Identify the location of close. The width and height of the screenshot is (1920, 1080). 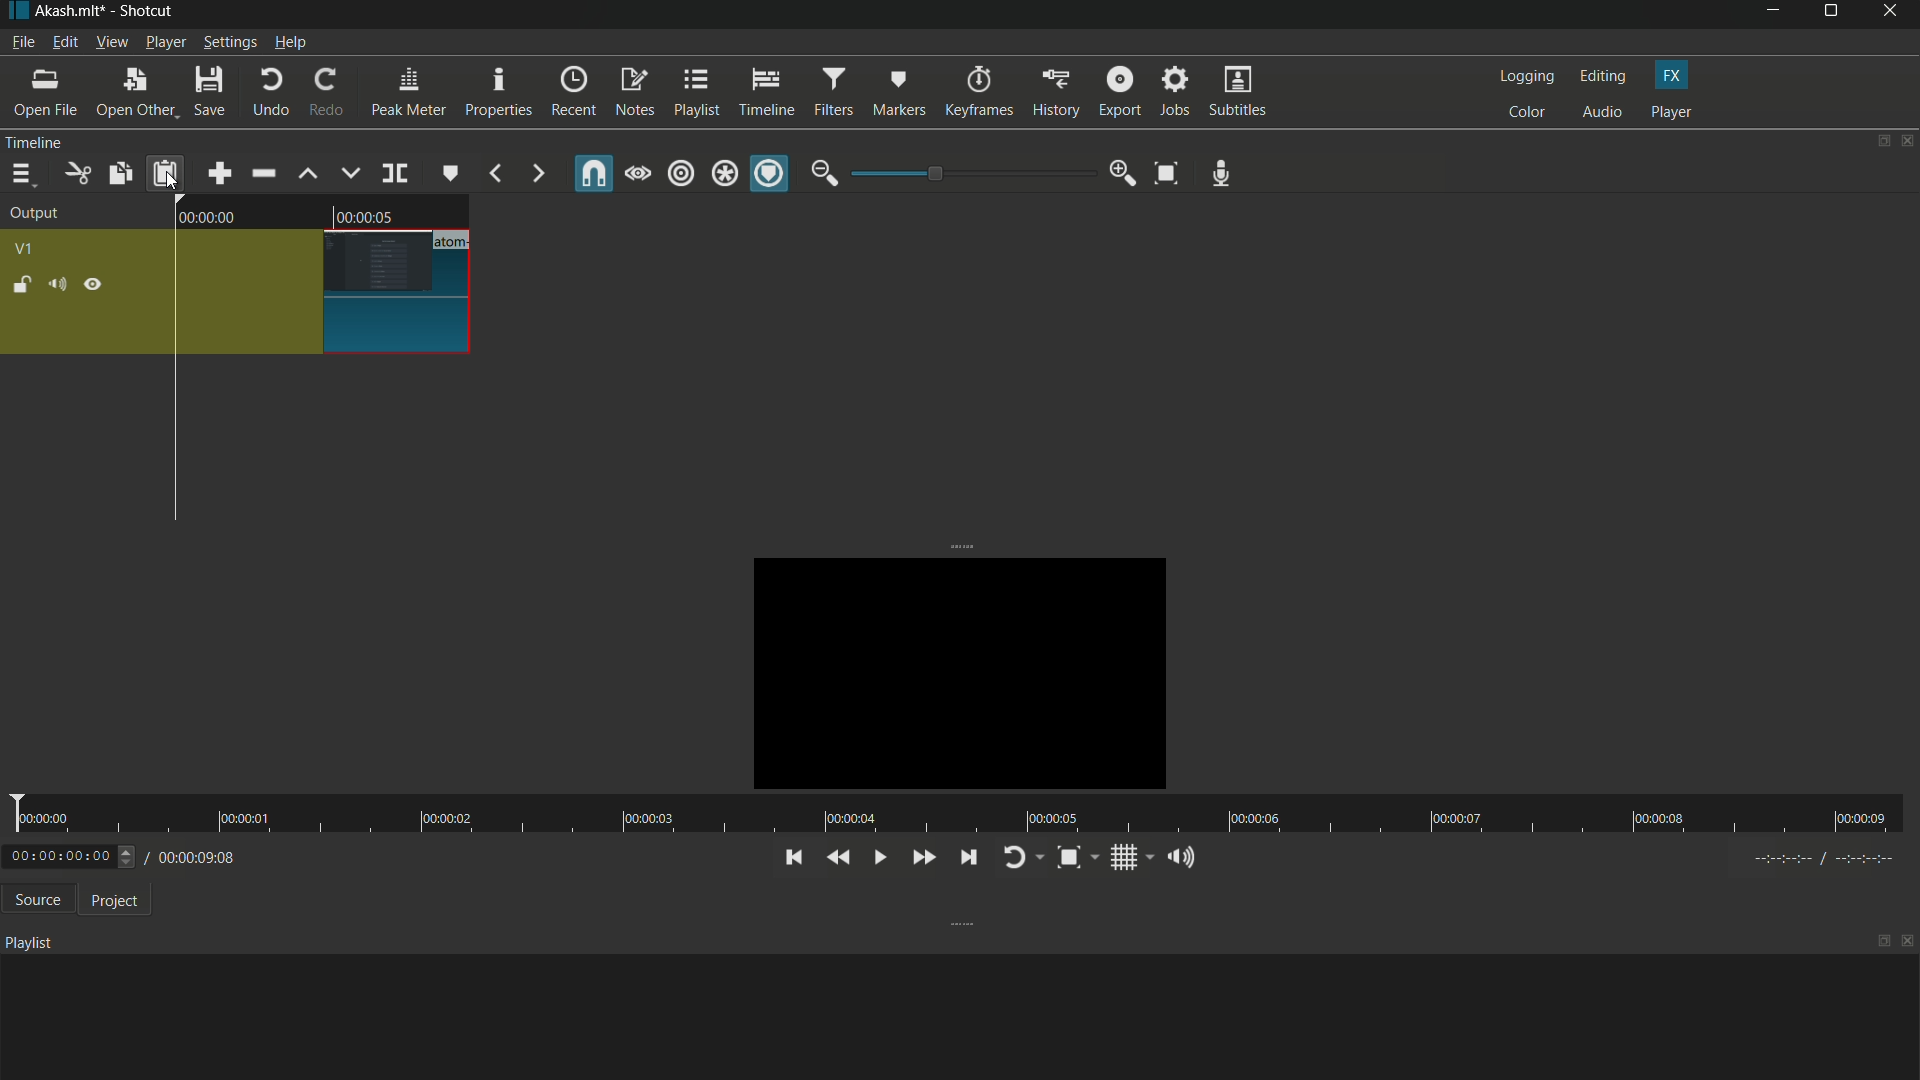
(1908, 944).